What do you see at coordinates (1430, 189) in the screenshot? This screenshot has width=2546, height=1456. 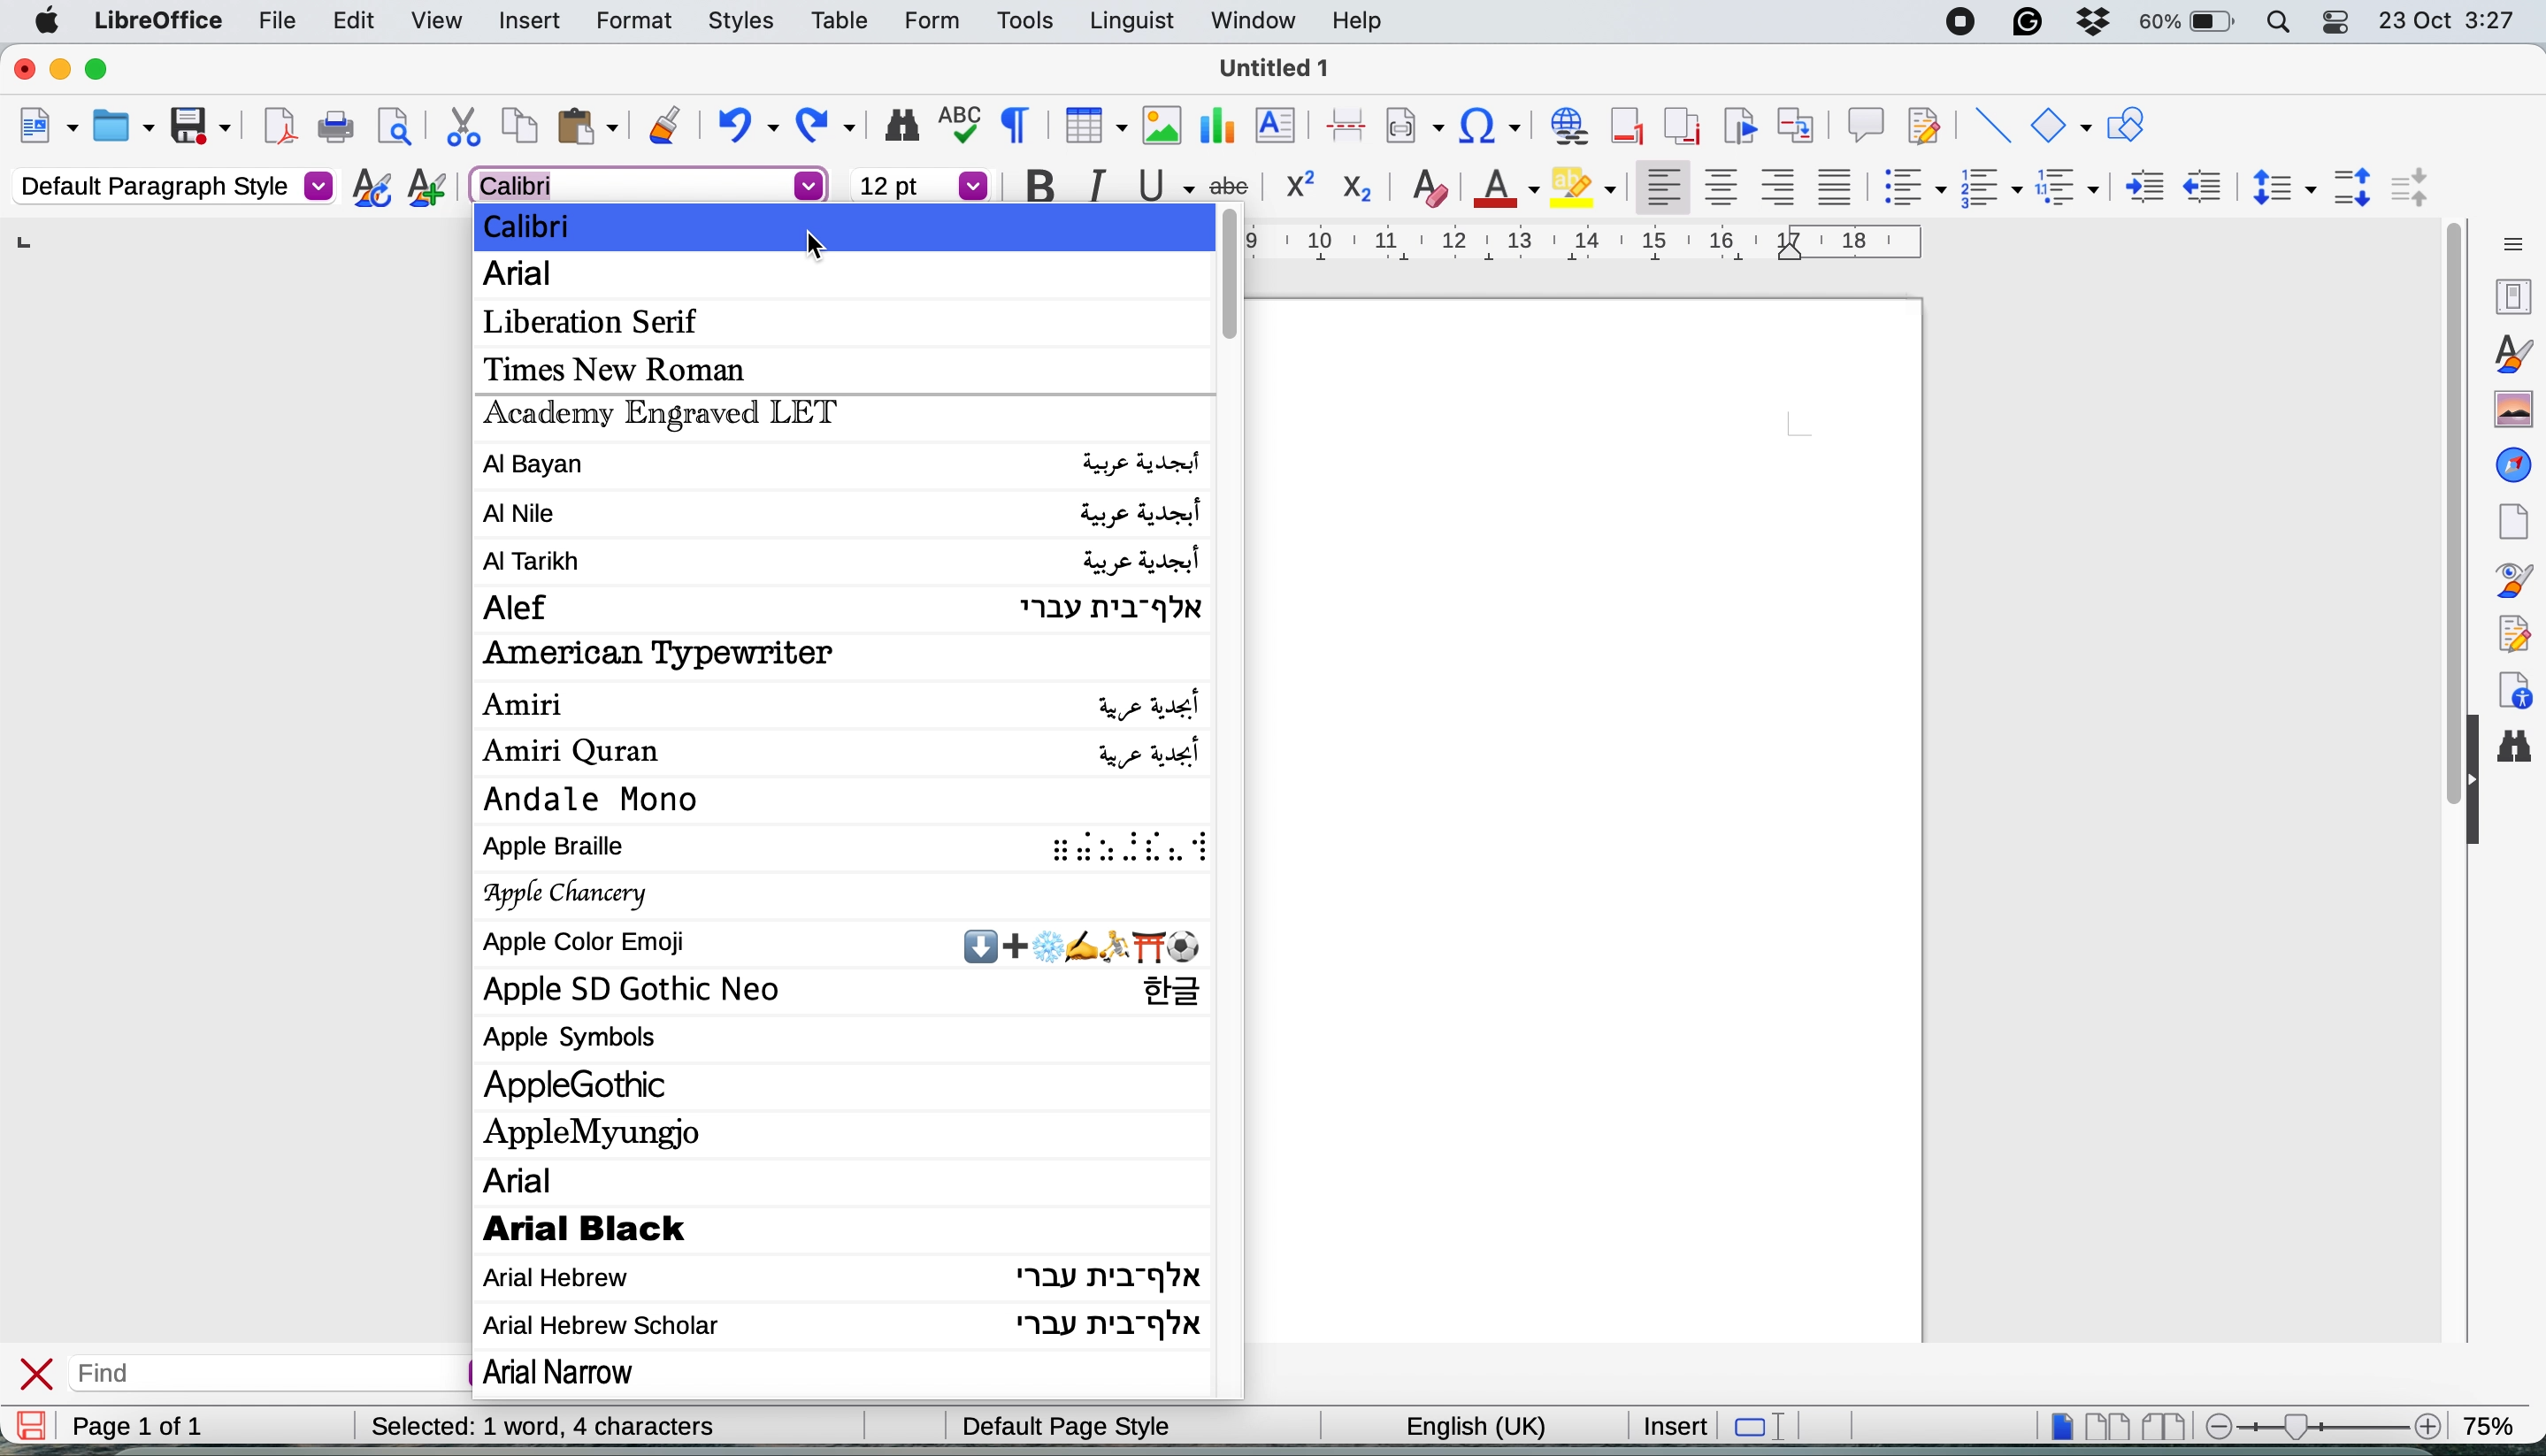 I see `clear direct formatting` at bounding box center [1430, 189].